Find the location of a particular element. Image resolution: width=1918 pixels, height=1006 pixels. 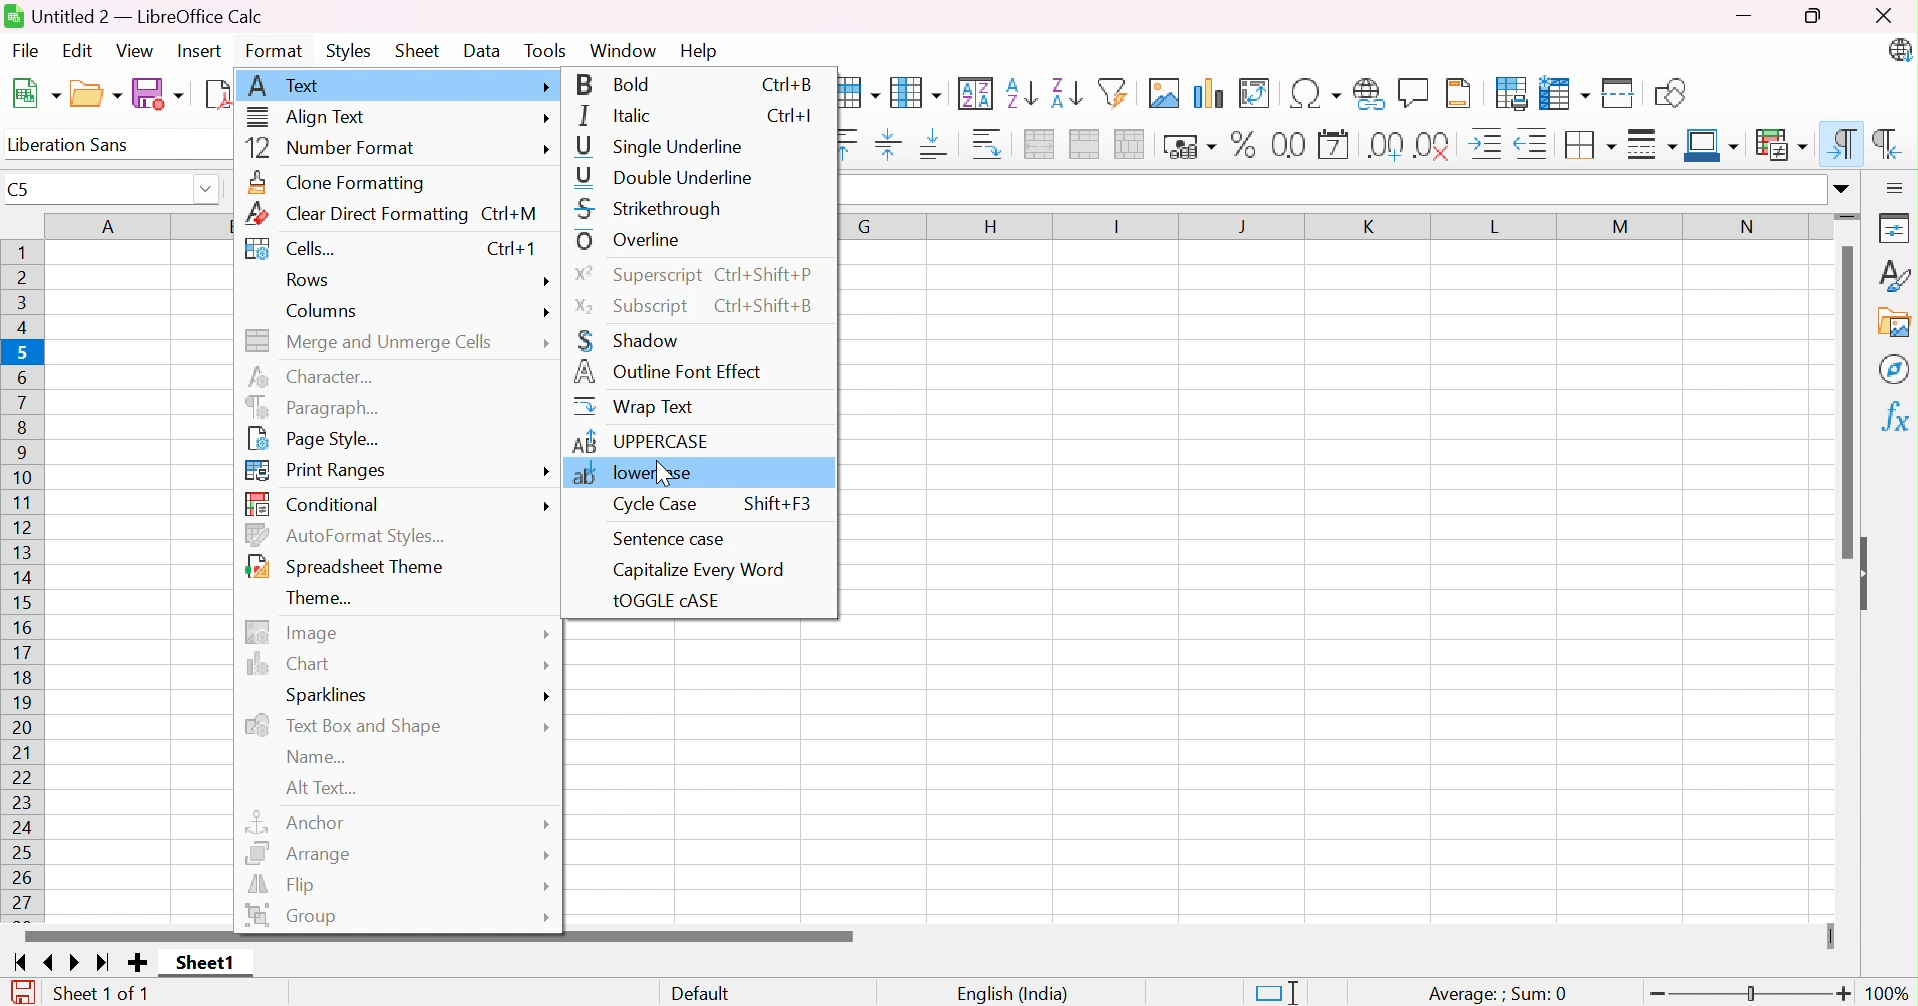

English (India) is located at coordinates (1012, 994).